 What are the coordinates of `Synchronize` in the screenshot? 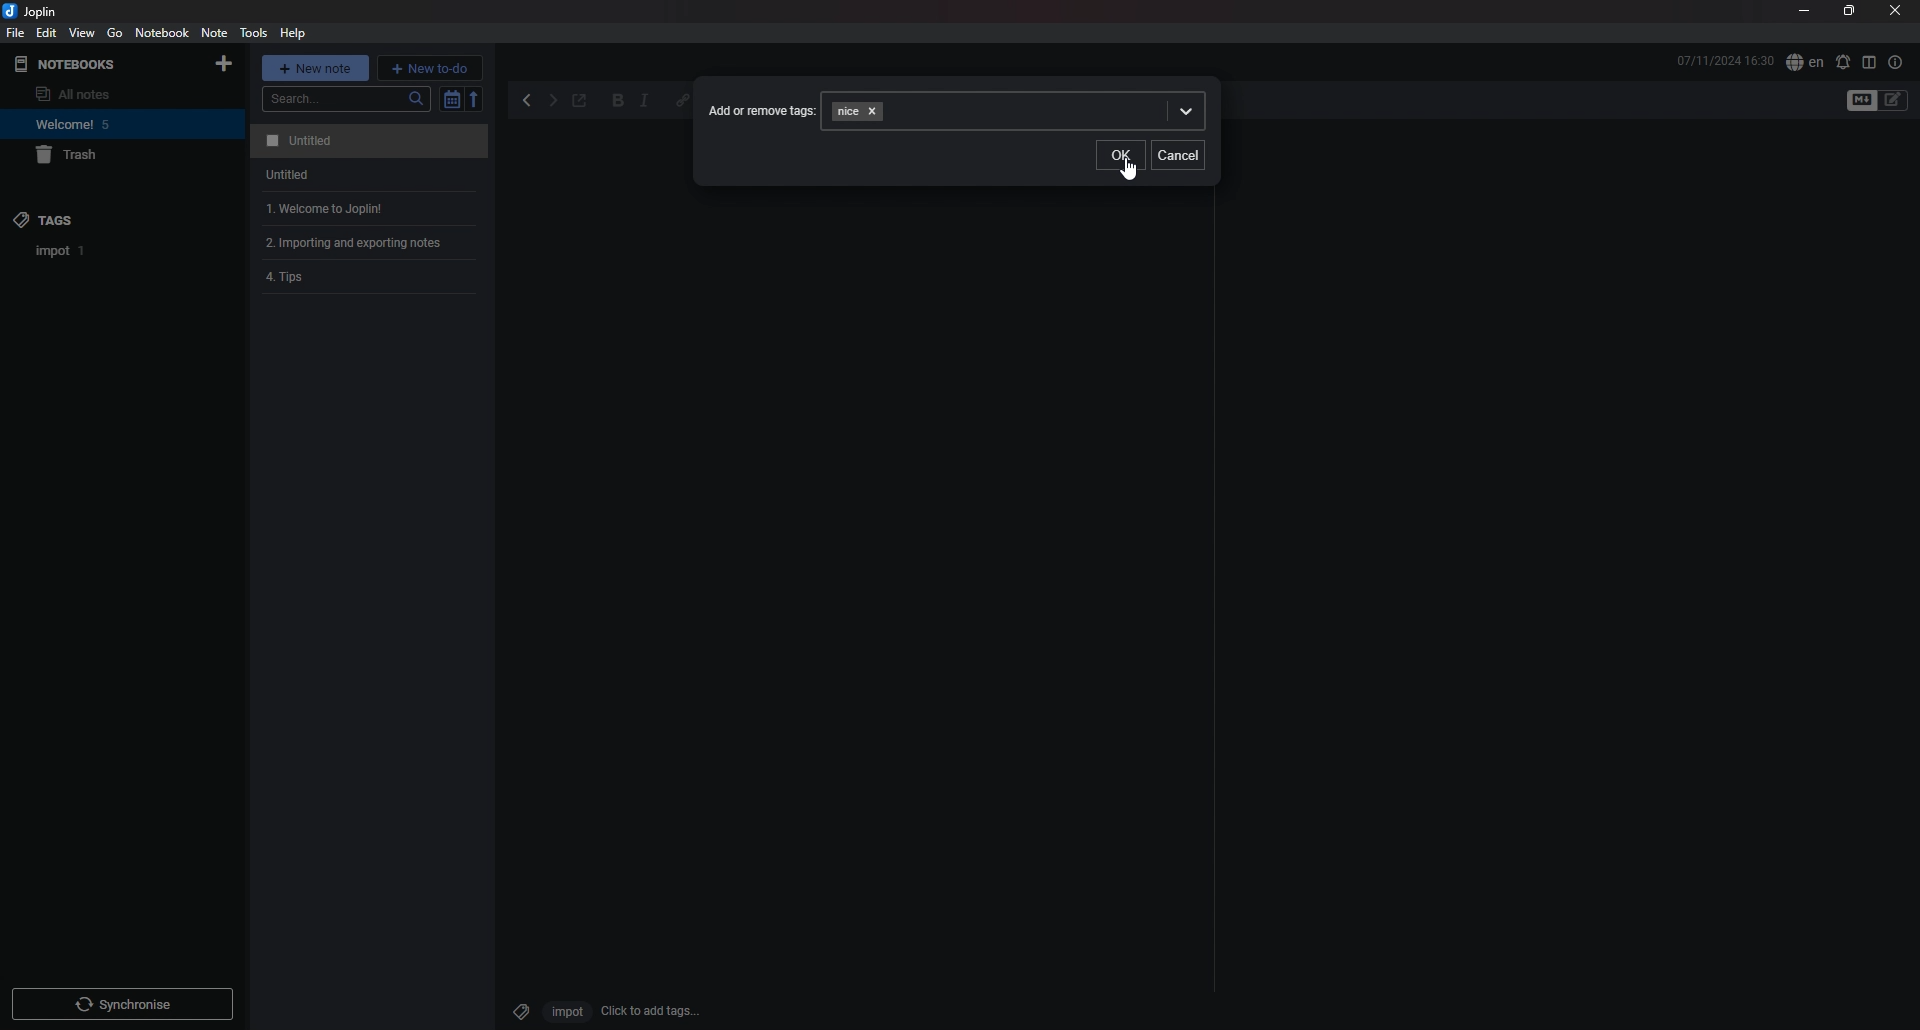 It's located at (126, 1007).